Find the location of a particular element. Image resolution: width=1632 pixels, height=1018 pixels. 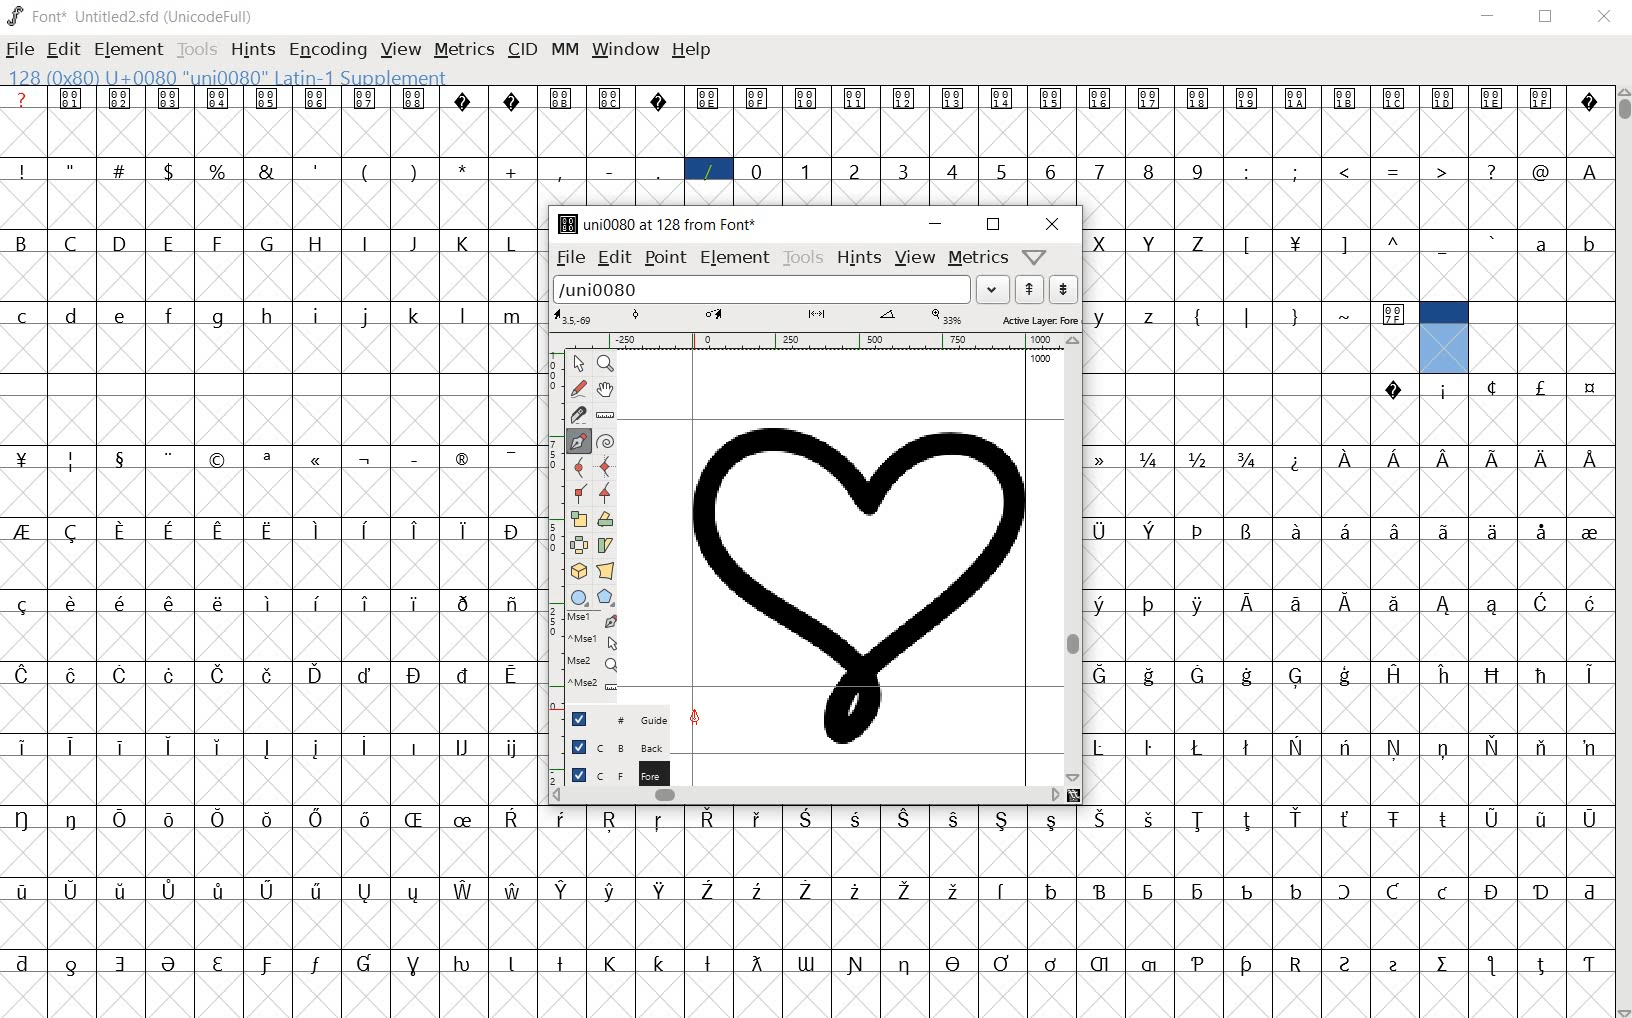

glyph is located at coordinates (1051, 964).